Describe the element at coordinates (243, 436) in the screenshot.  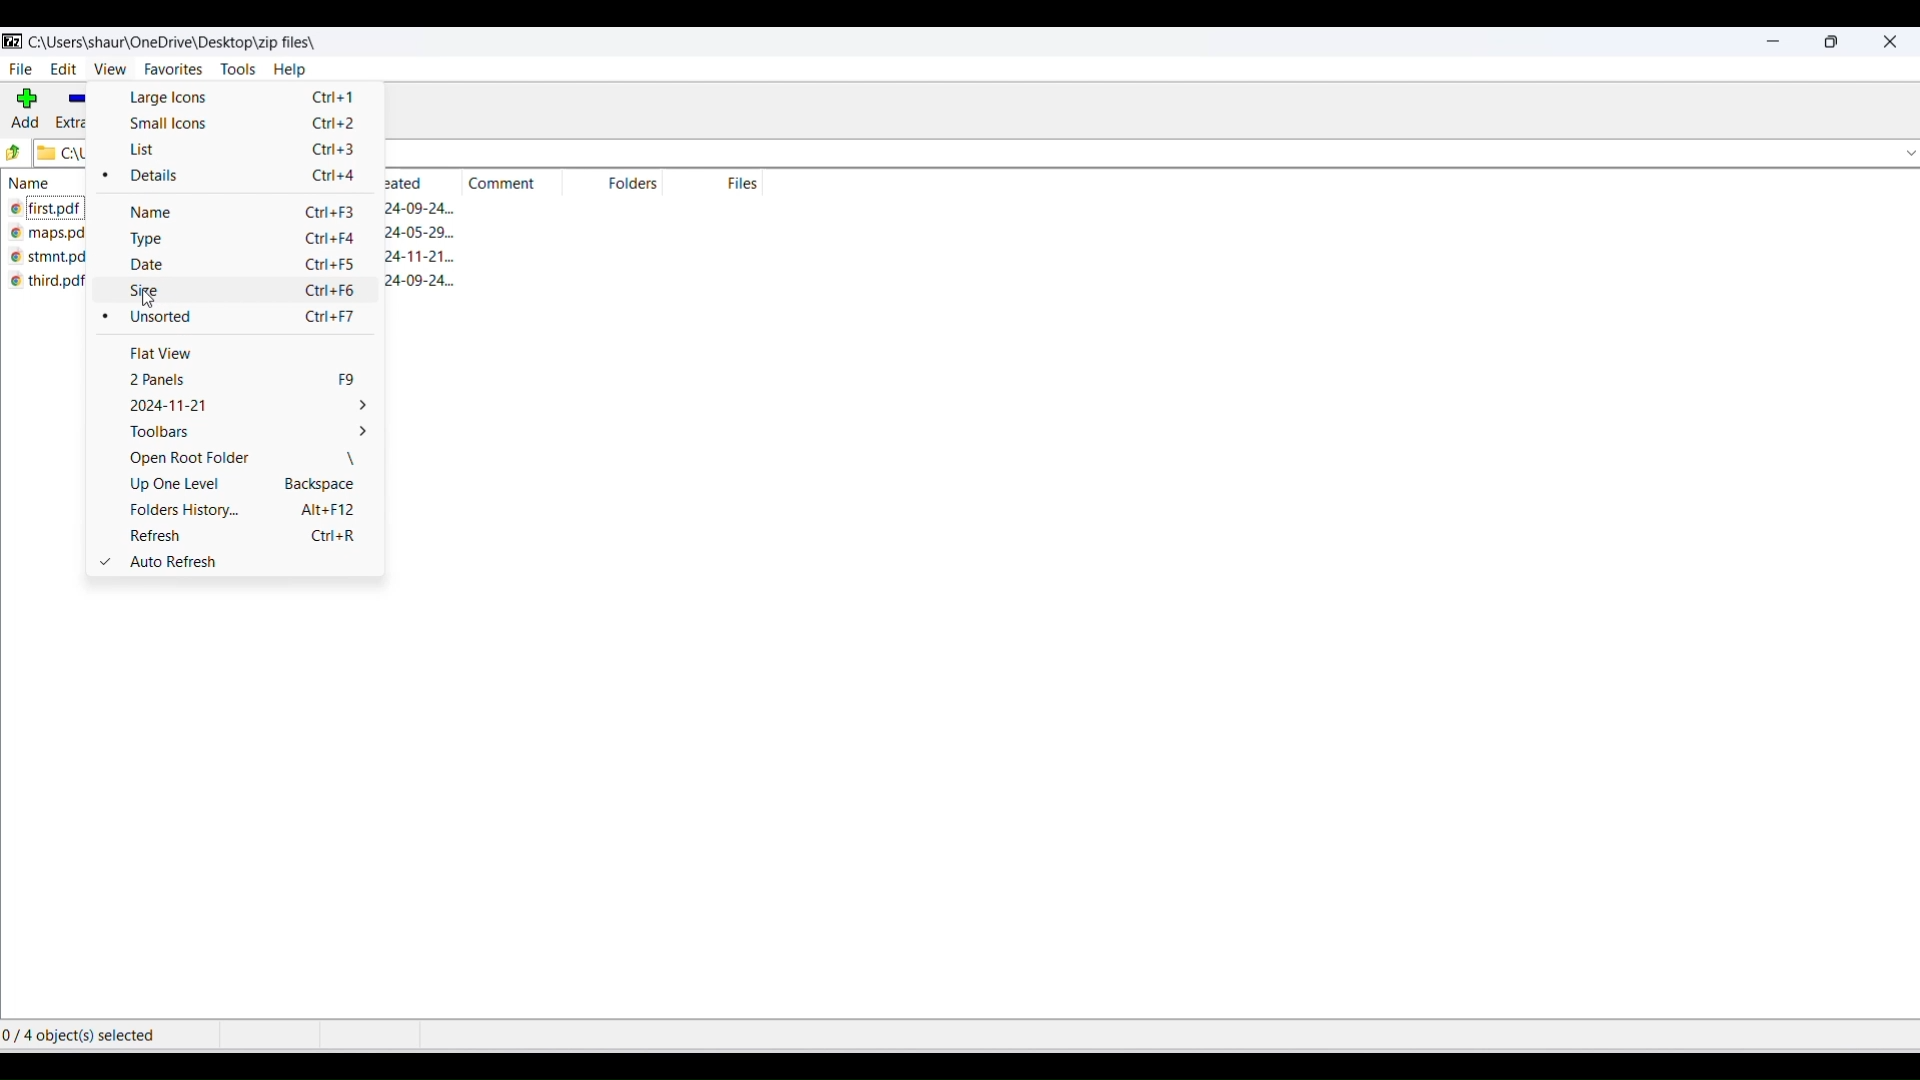
I see `toolbars` at that location.